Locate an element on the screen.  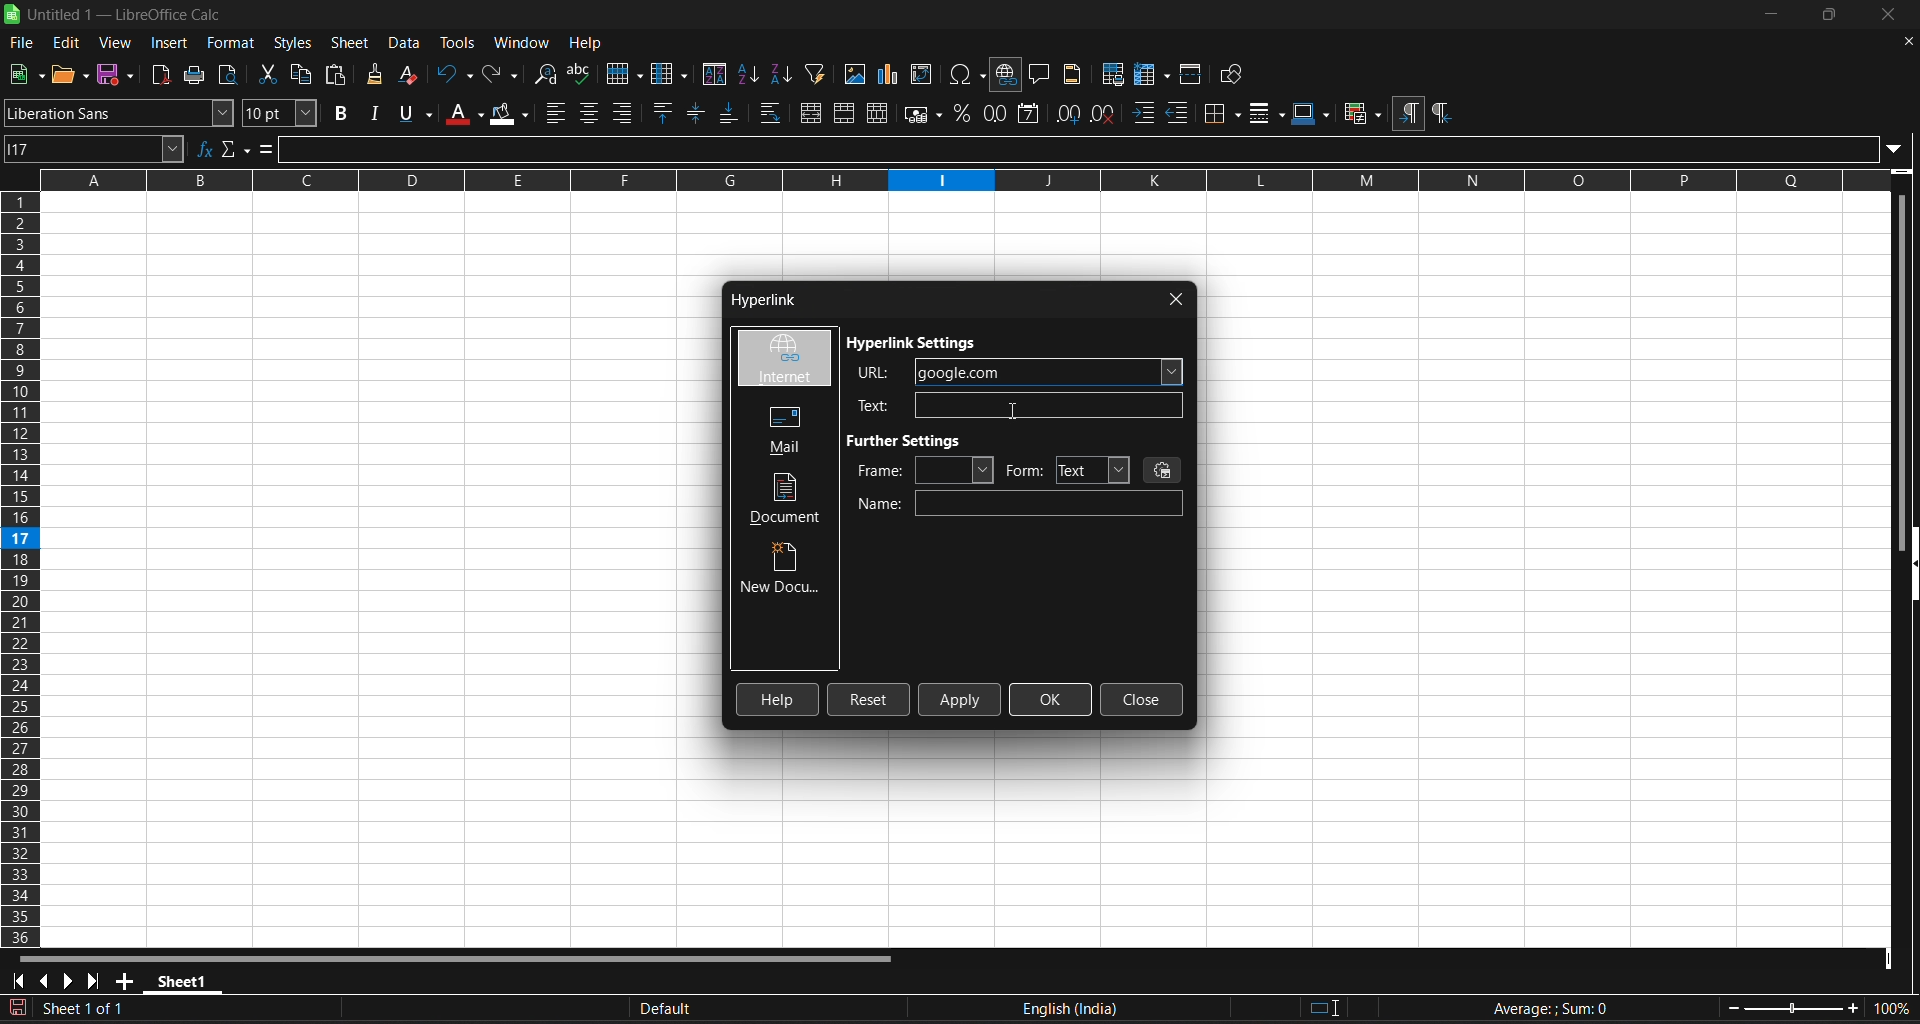
left to right is located at coordinates (1408, 112).